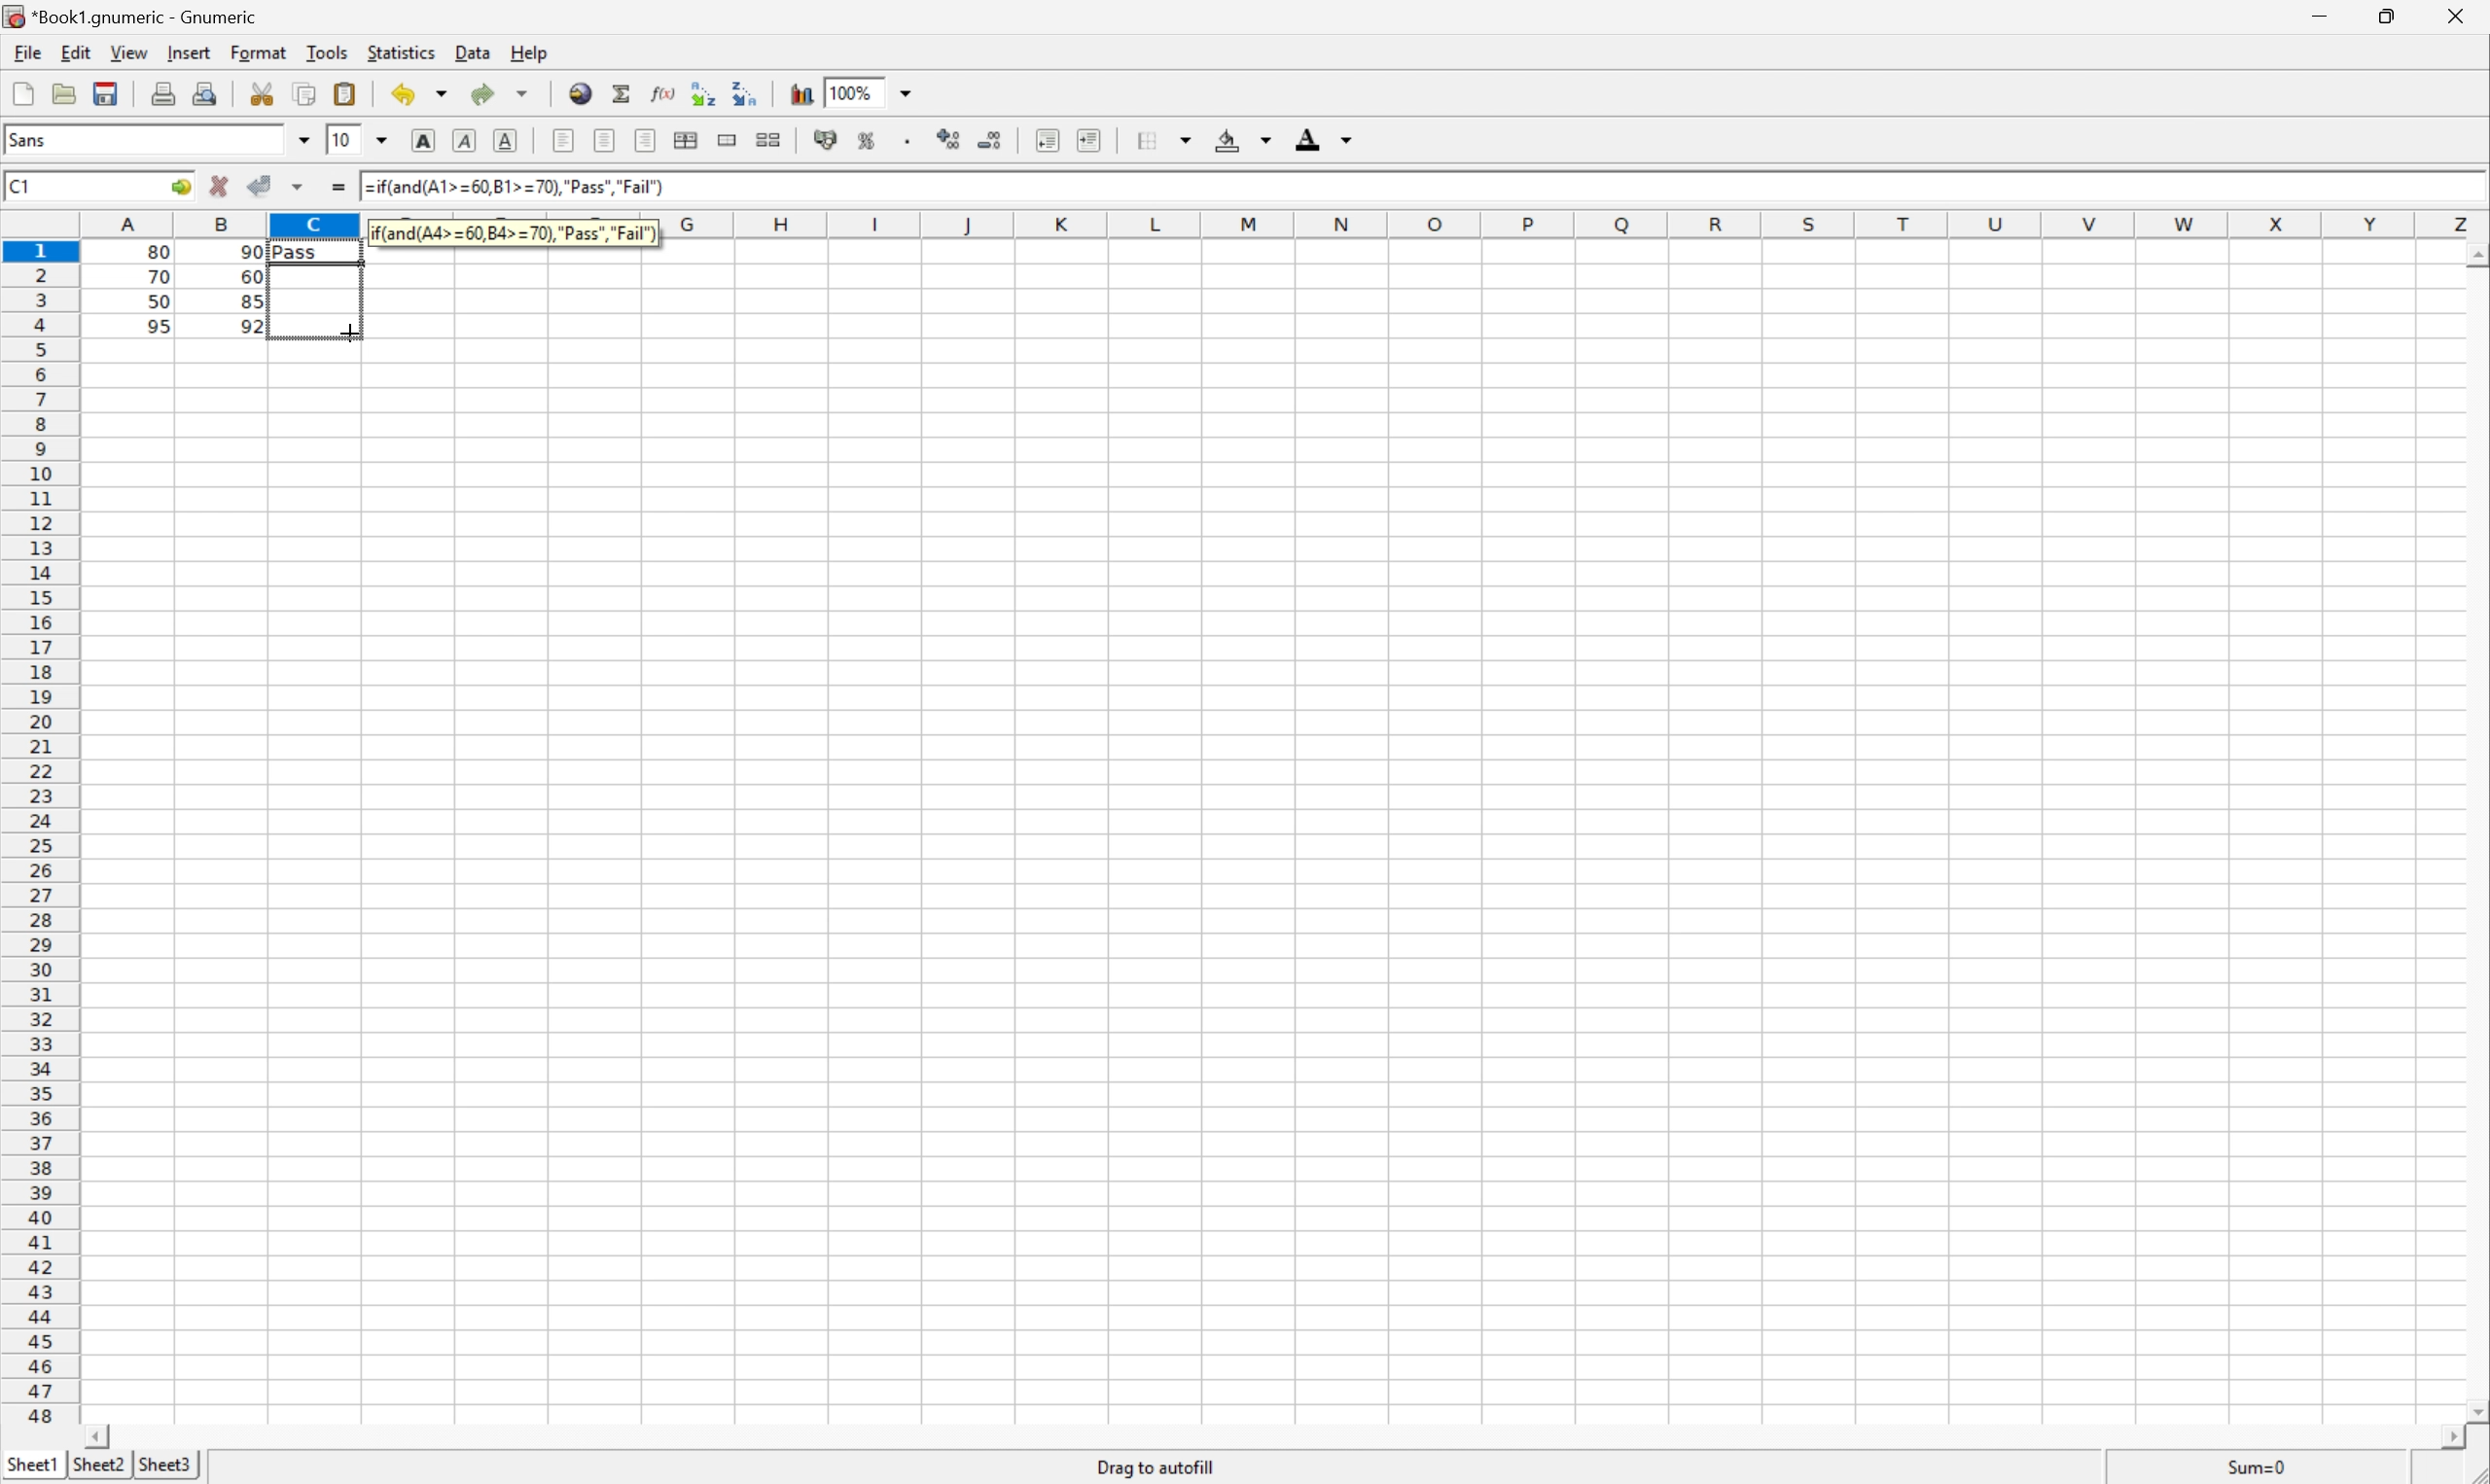 The image size is (2490, 1484). I want to click on Sum=80, so click(2255, 1467).